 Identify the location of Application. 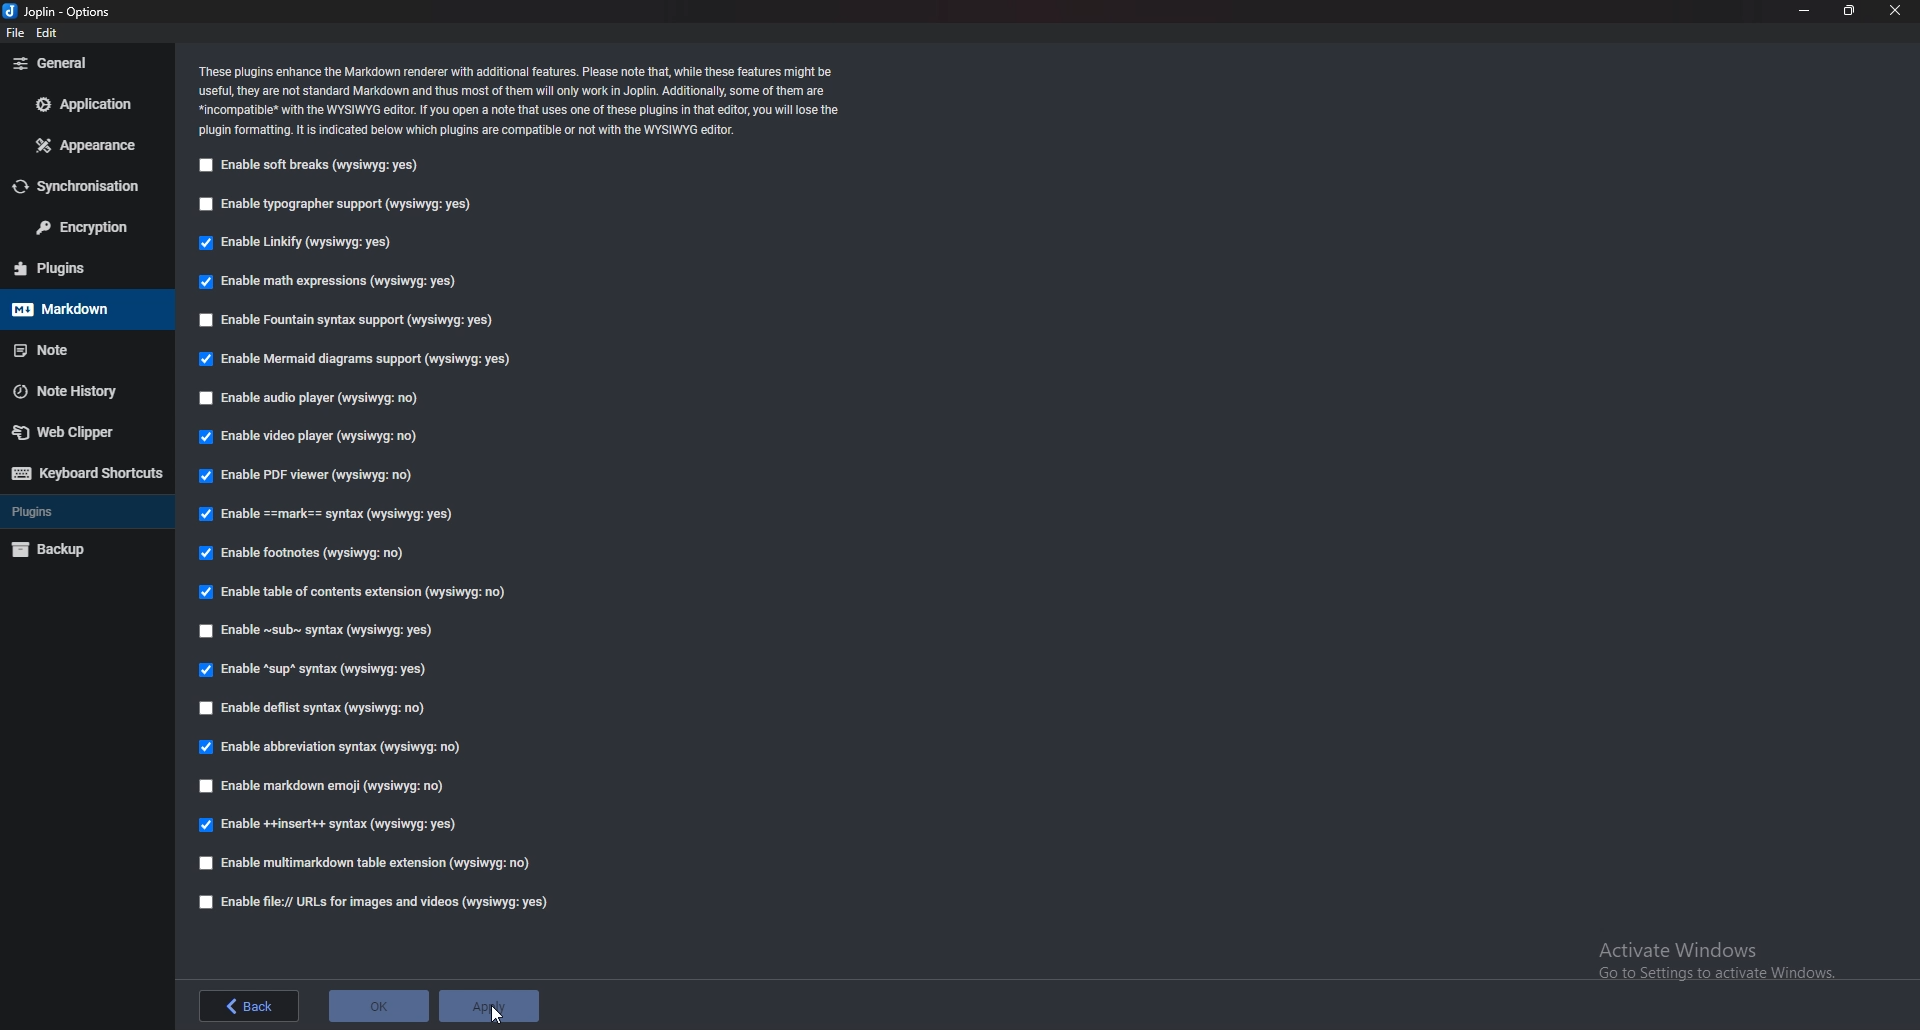
(87, 105).